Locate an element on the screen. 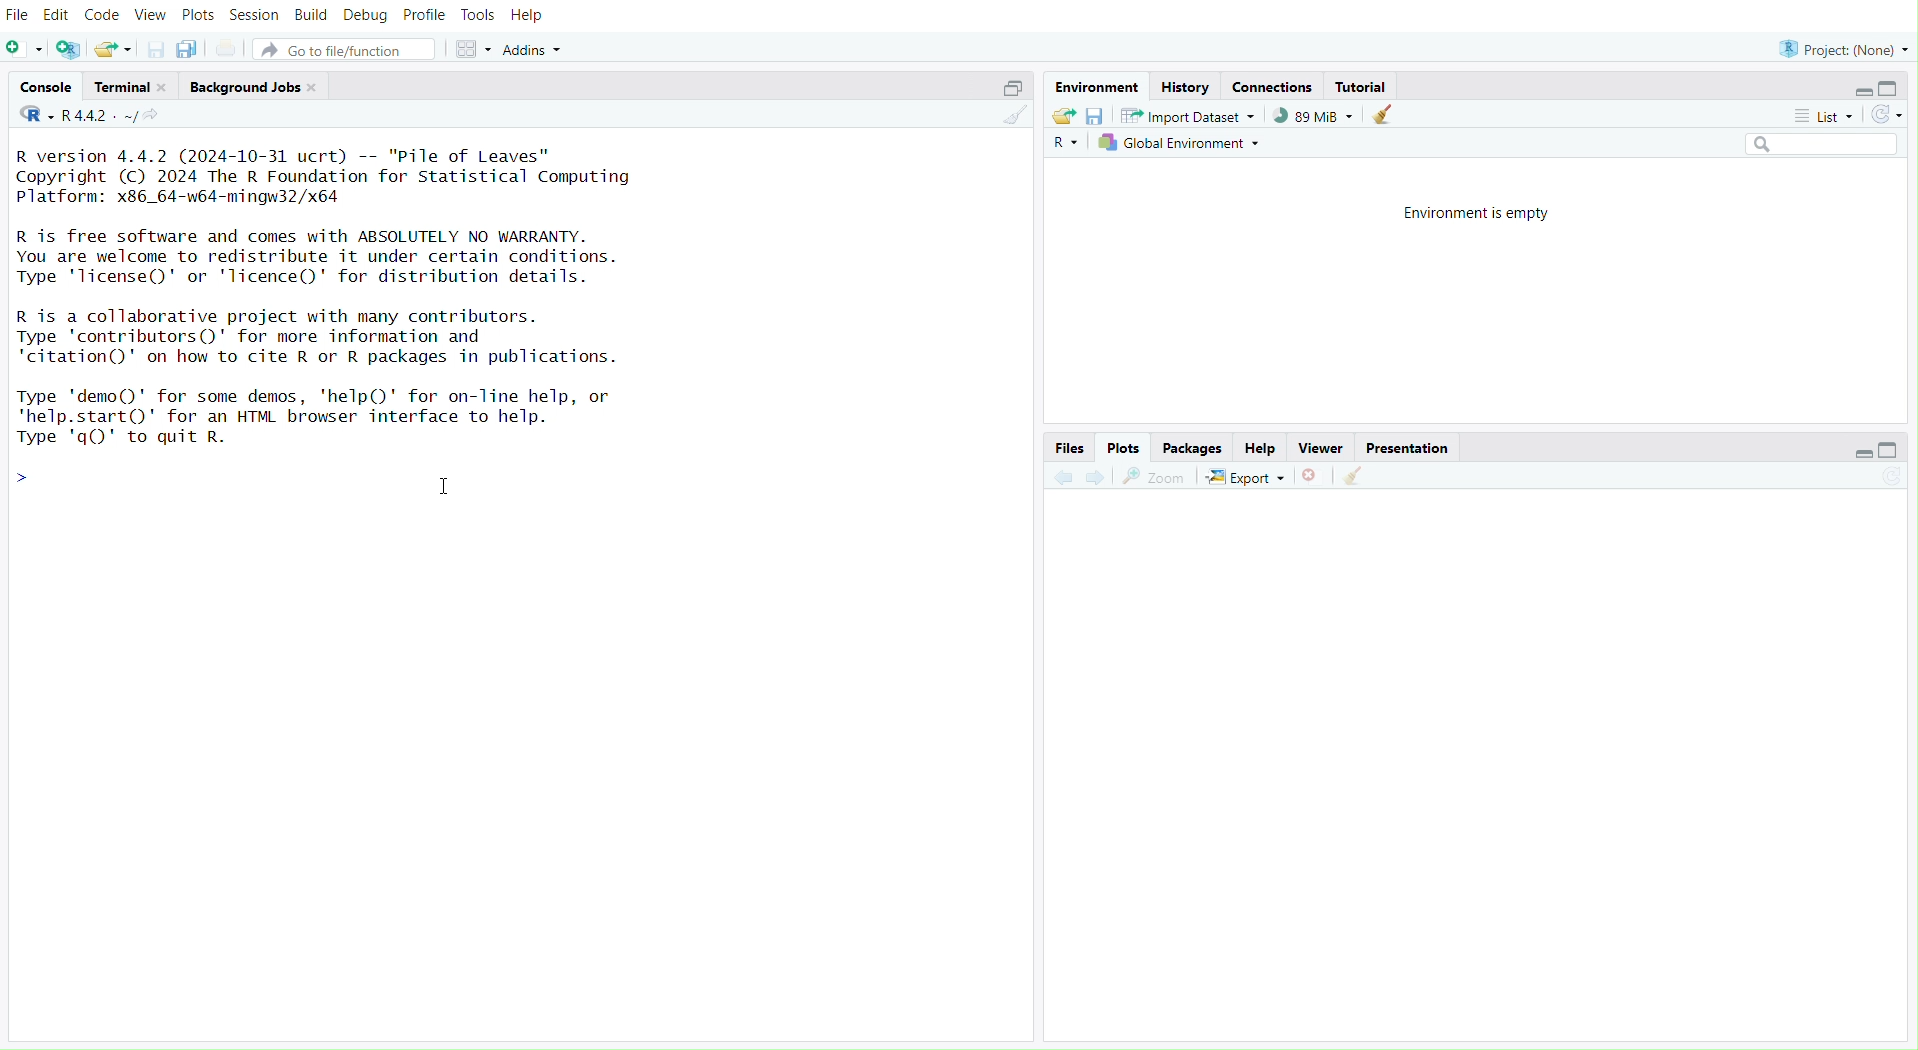  Viewer is located at coordinates (1321, 446).